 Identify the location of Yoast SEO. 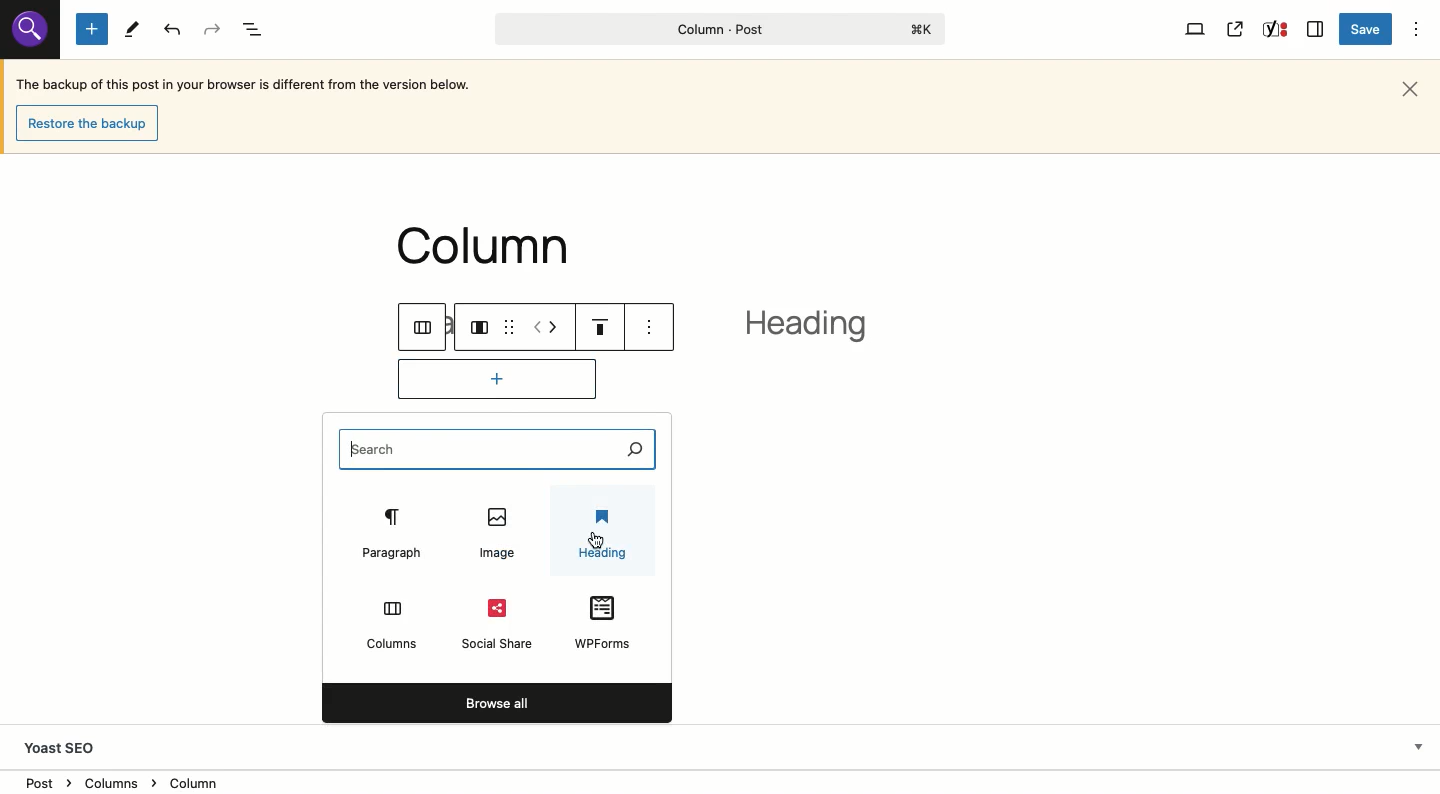
(68, 748).